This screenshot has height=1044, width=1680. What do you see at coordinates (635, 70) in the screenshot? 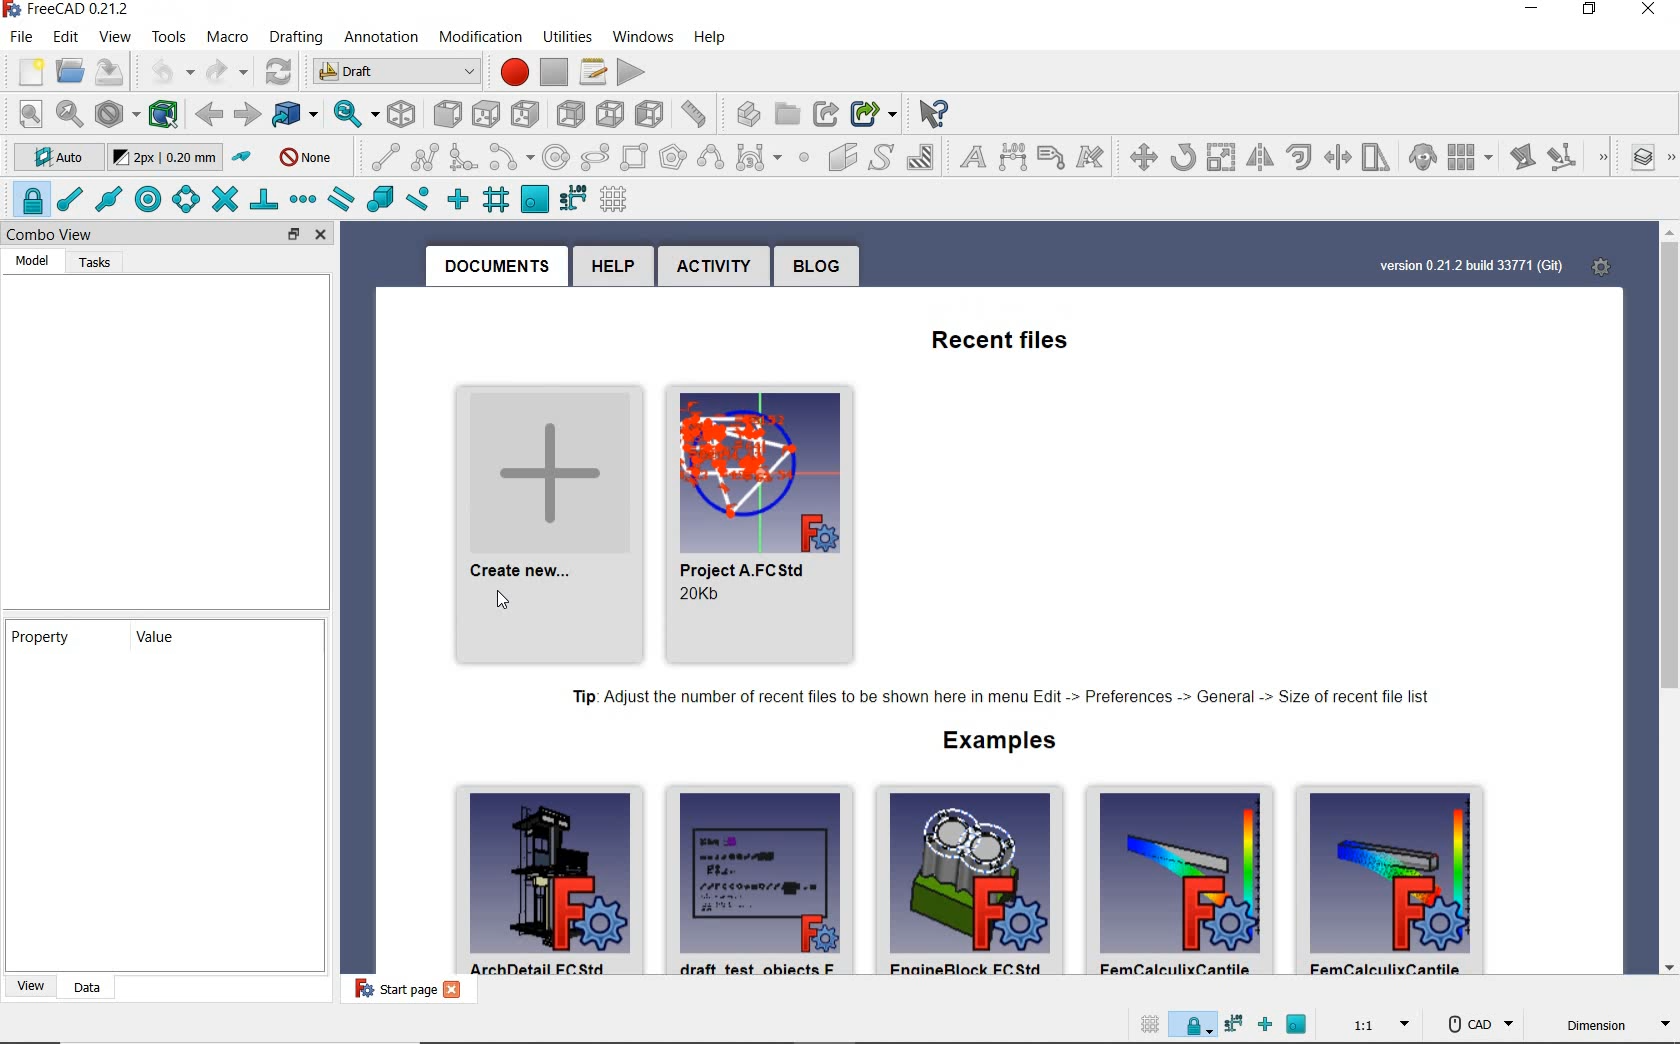
I see `execute macro` at bounding box center [635, 70].